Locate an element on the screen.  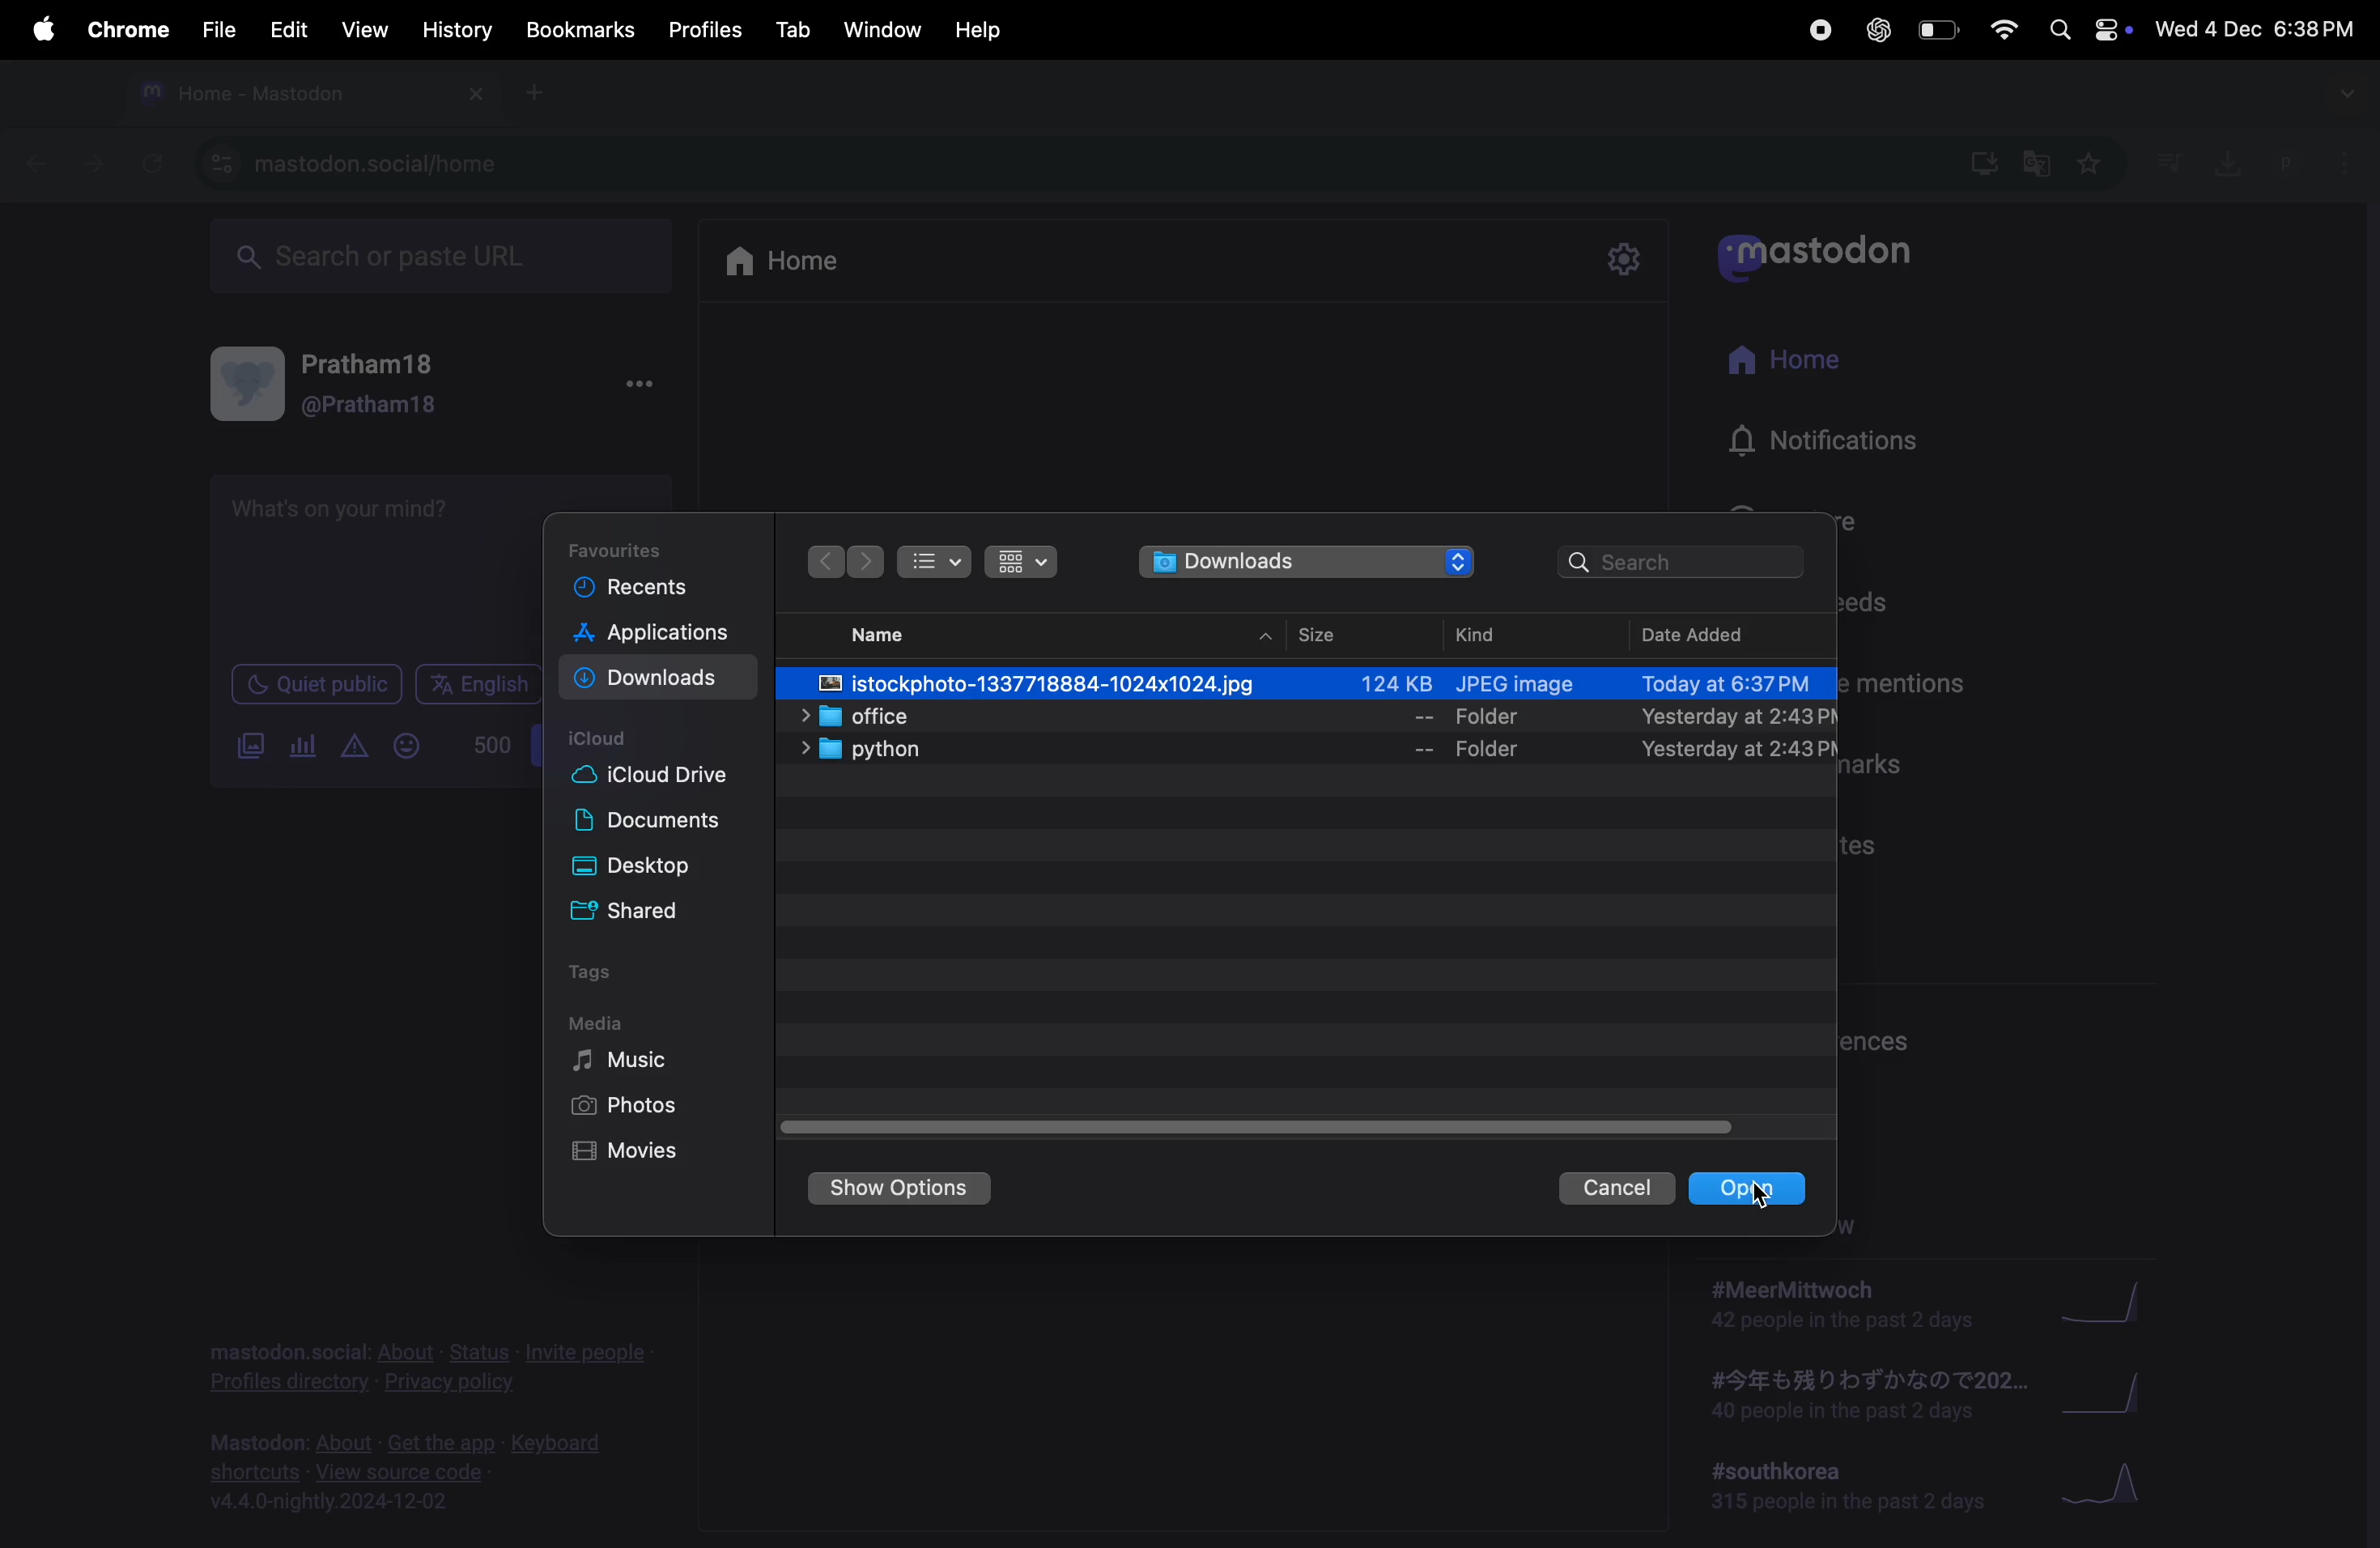
date added is located at coordinates (1719, 632).